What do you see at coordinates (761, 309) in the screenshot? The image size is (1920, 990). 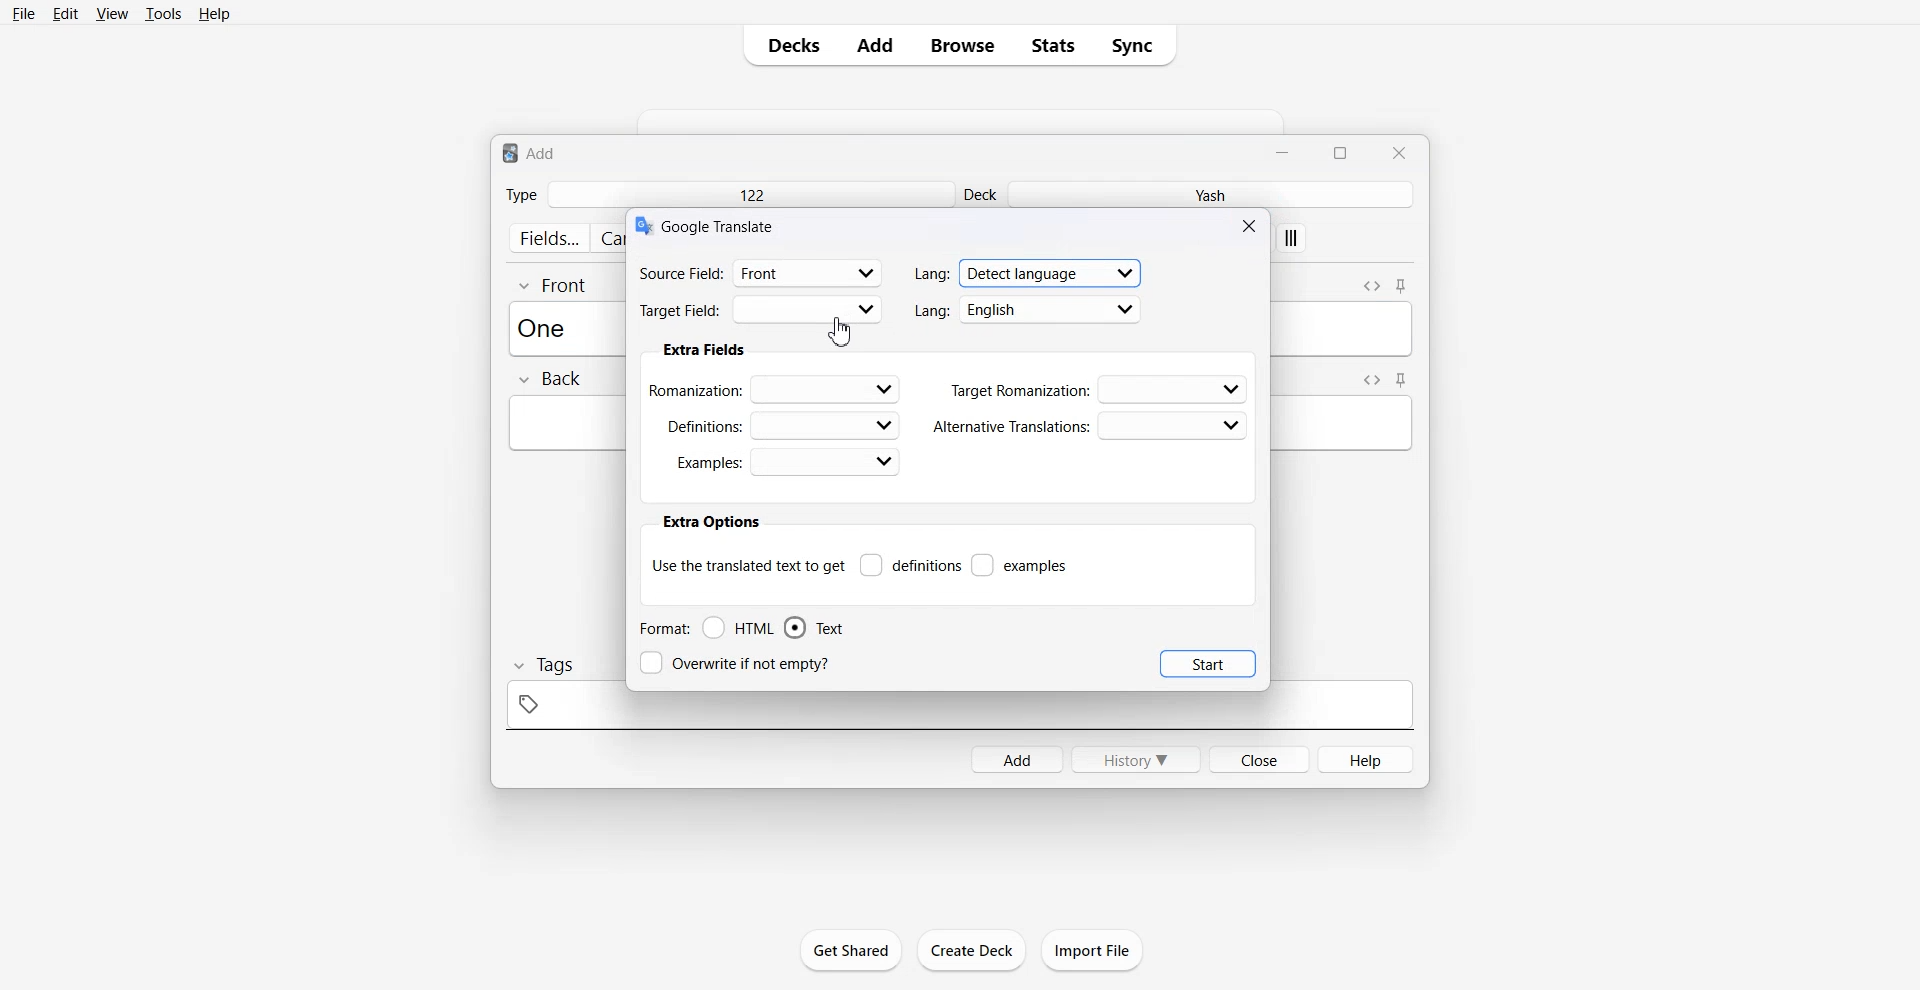 I see `Target Field` at bounding box center [761, 309].